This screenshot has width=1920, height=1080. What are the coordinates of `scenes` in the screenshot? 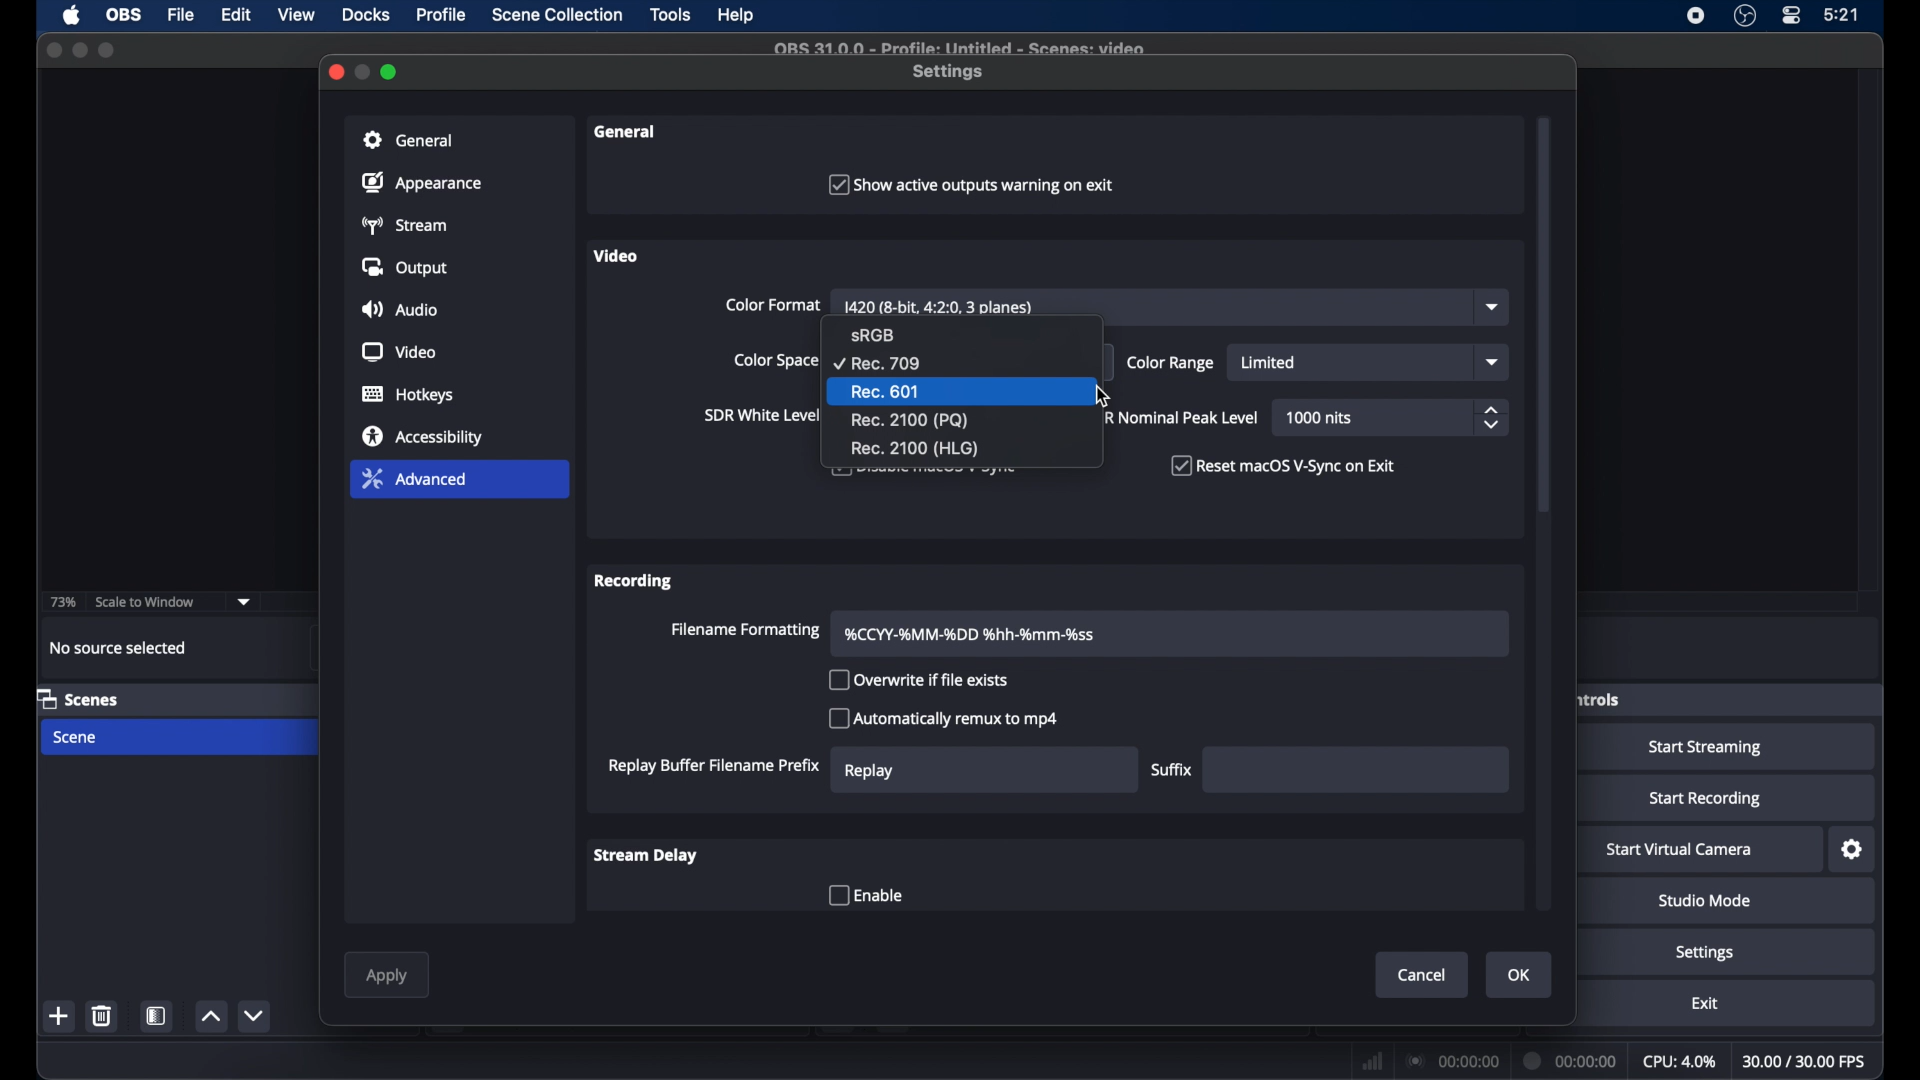 It's located at (80, 700).